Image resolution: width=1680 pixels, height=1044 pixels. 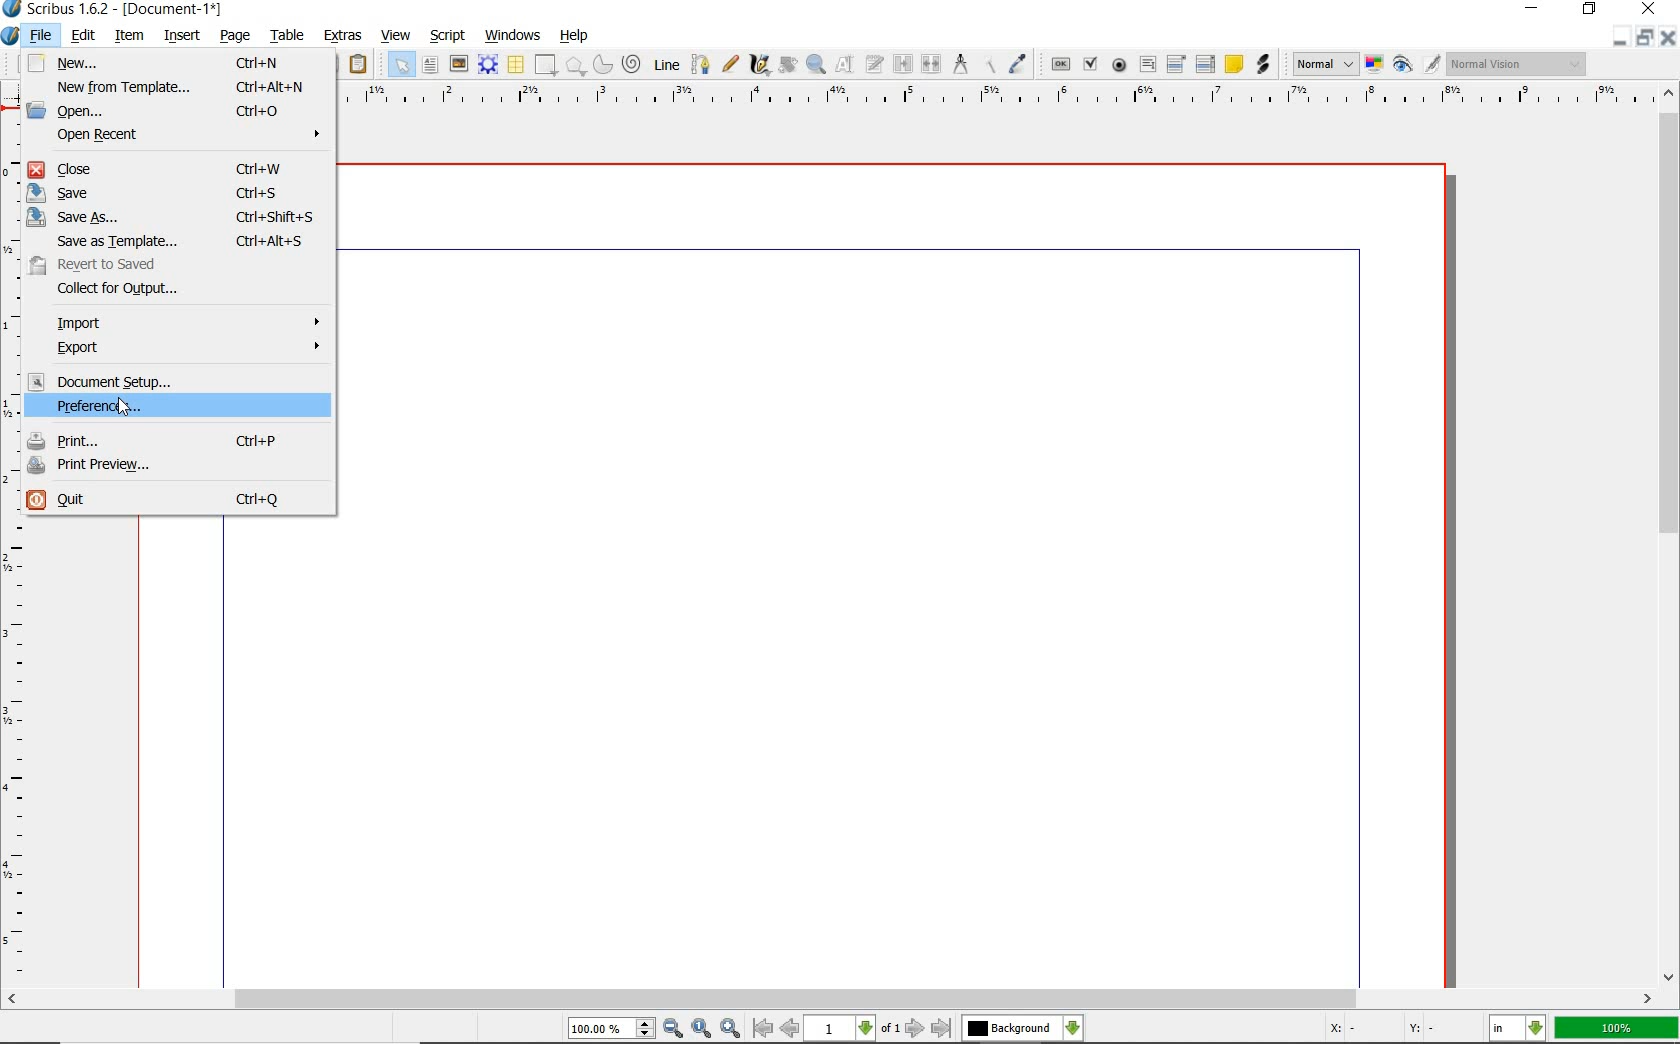 I want to click on select, so click(x=401, y=66).